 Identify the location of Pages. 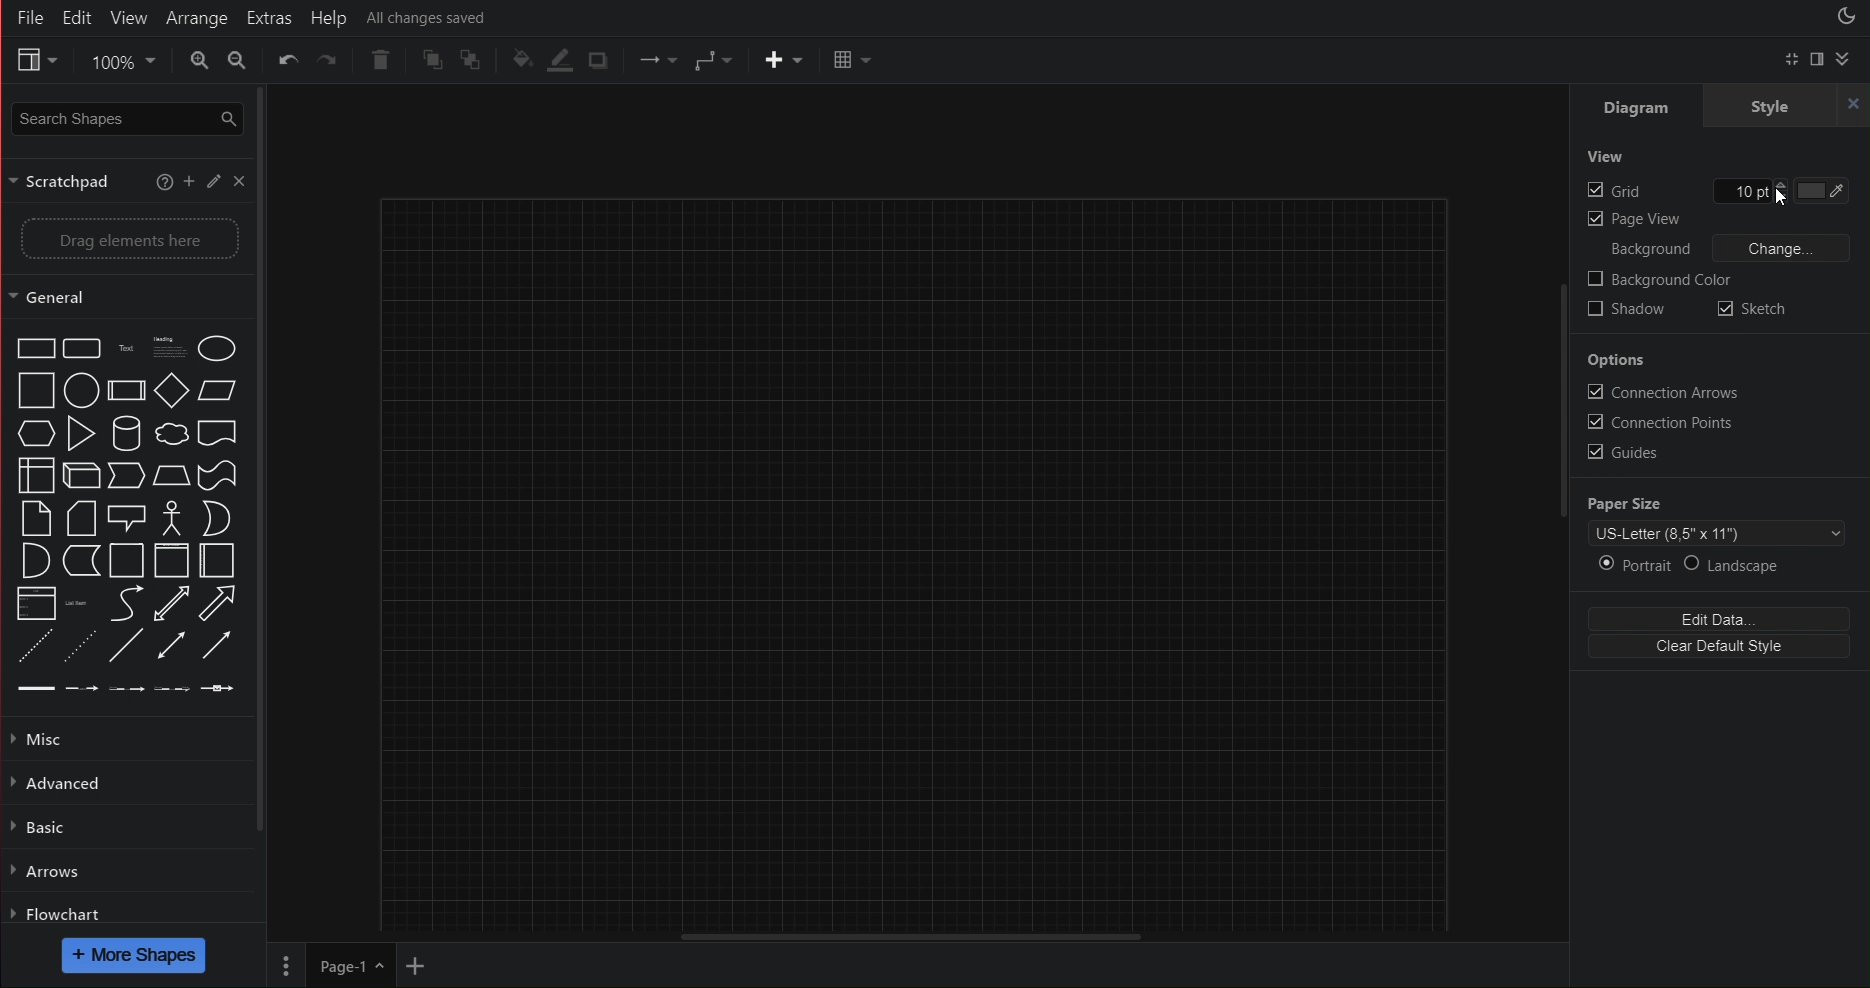
(285, 965).